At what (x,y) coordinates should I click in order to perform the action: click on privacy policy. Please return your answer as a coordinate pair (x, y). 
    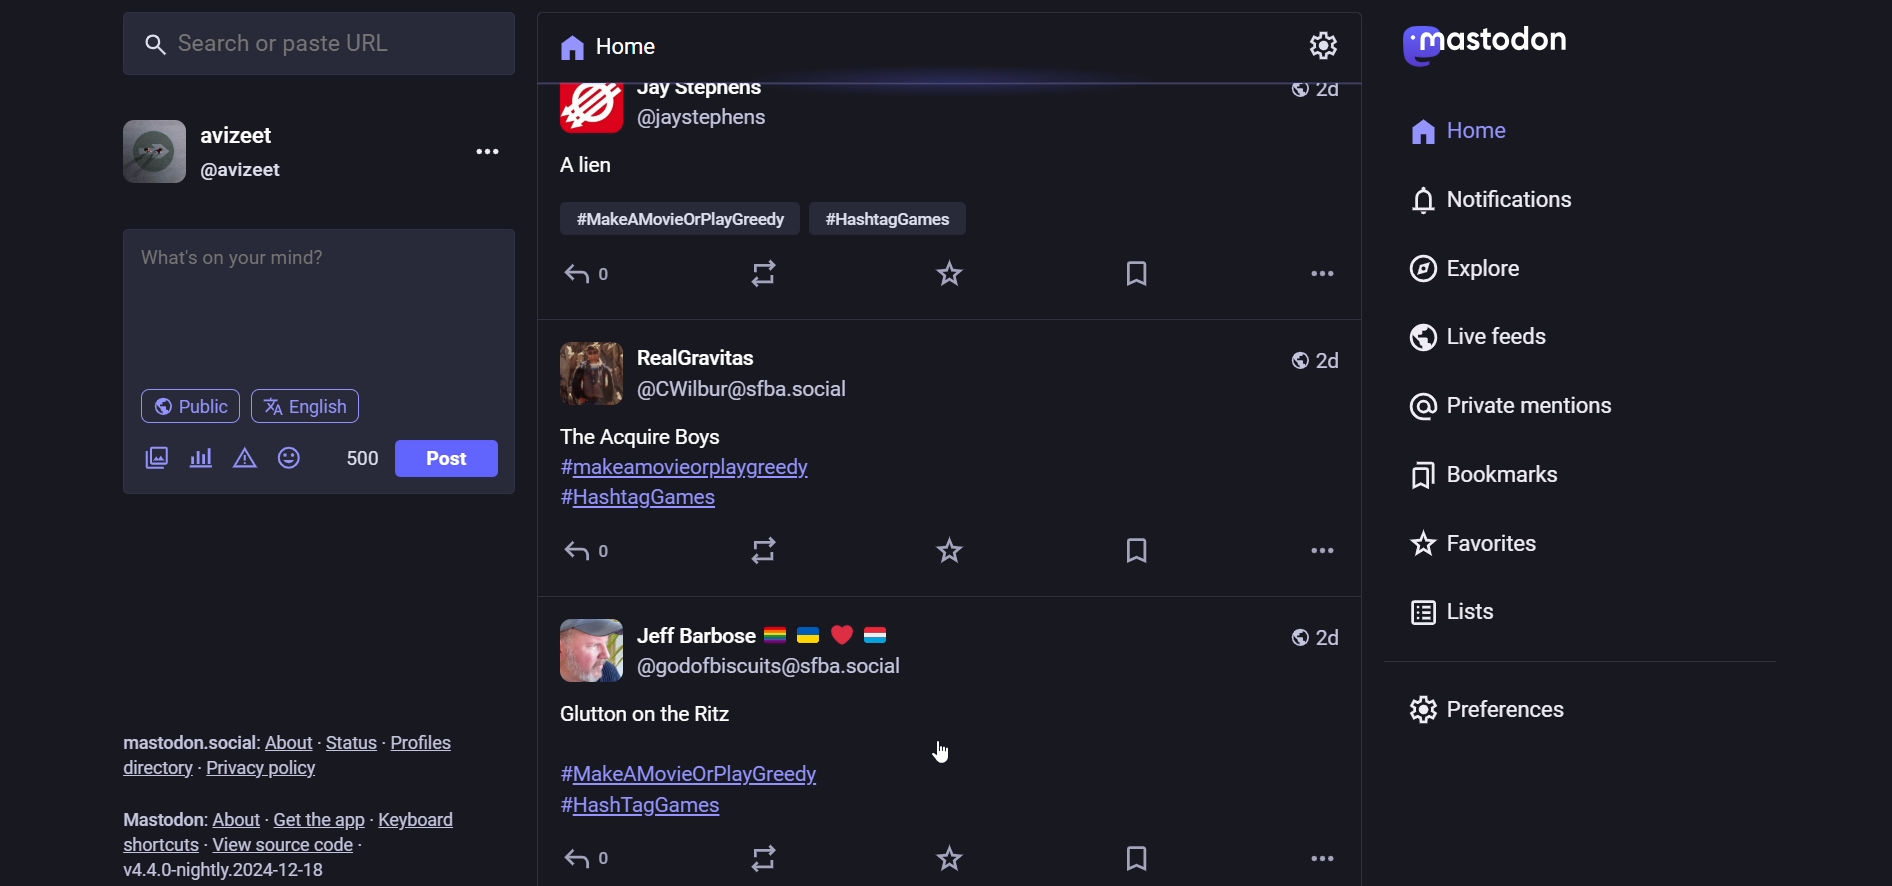
    Looking at the image, I should click on (267, 768).